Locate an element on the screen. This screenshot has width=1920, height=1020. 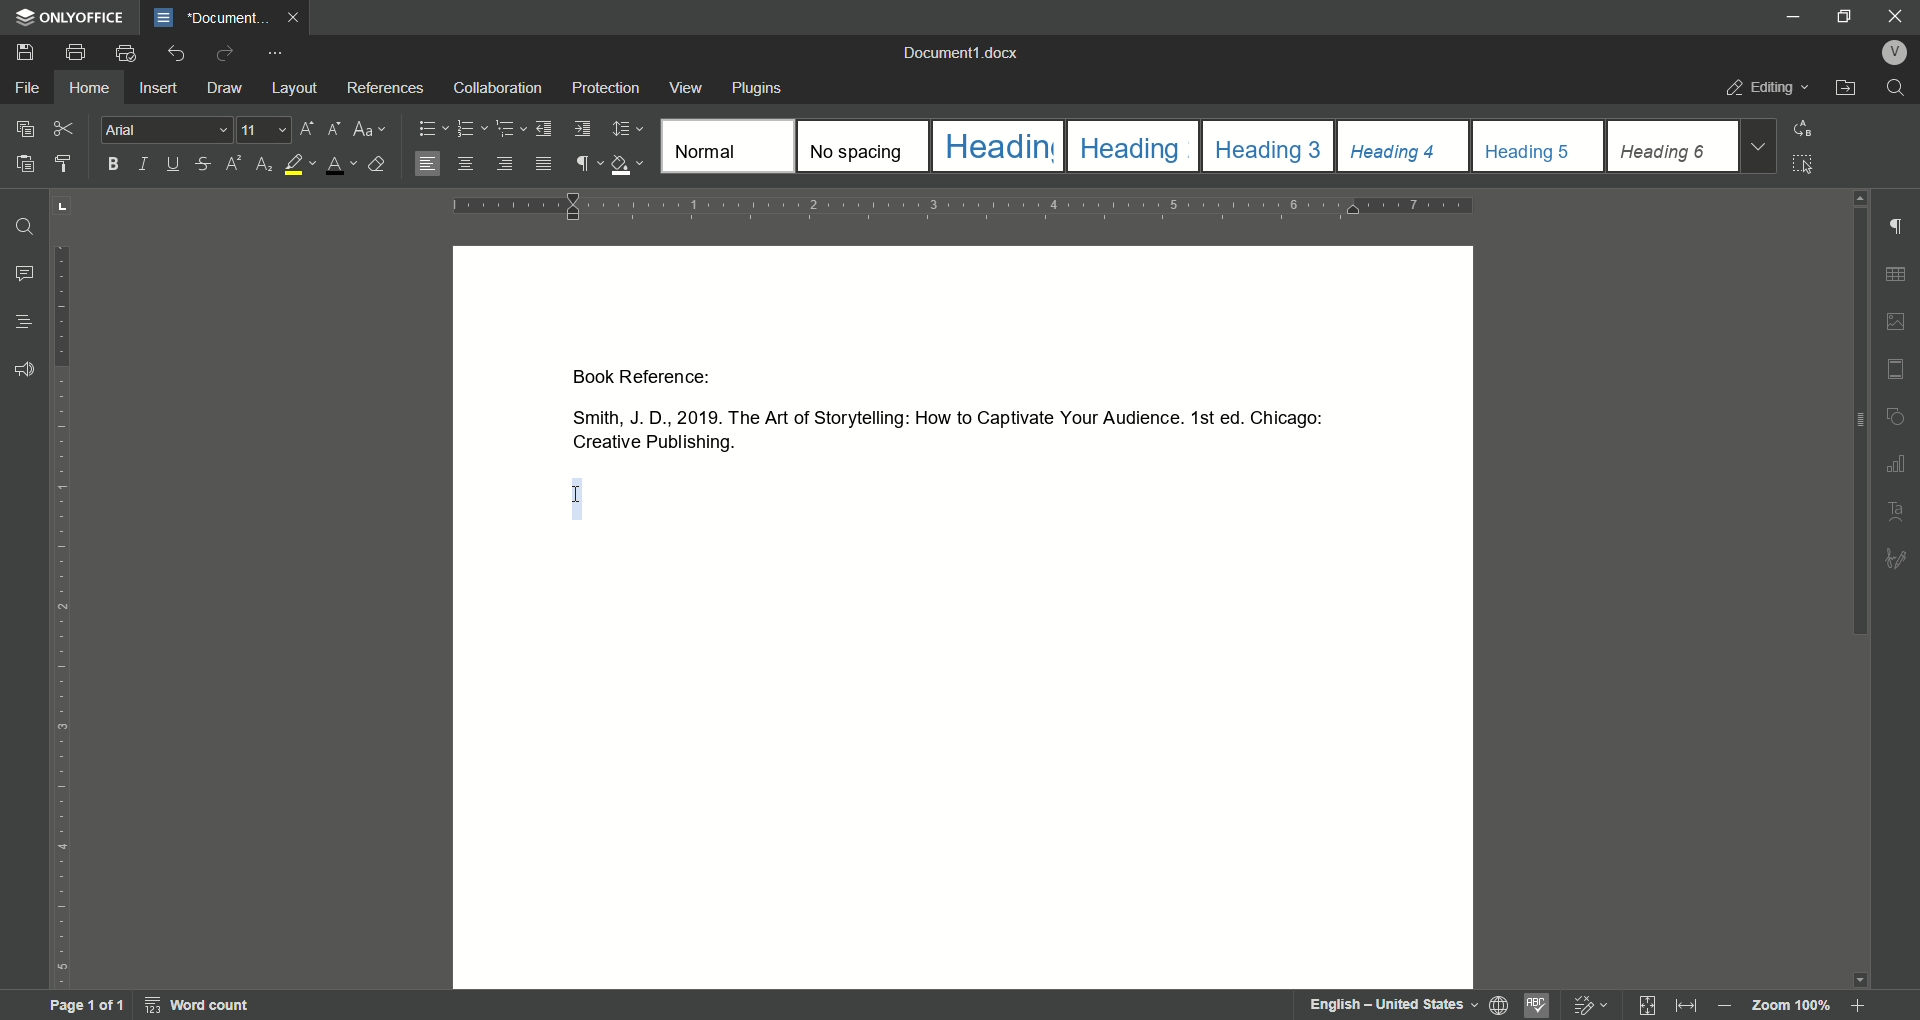
paste is located at coordinates (27, 163).